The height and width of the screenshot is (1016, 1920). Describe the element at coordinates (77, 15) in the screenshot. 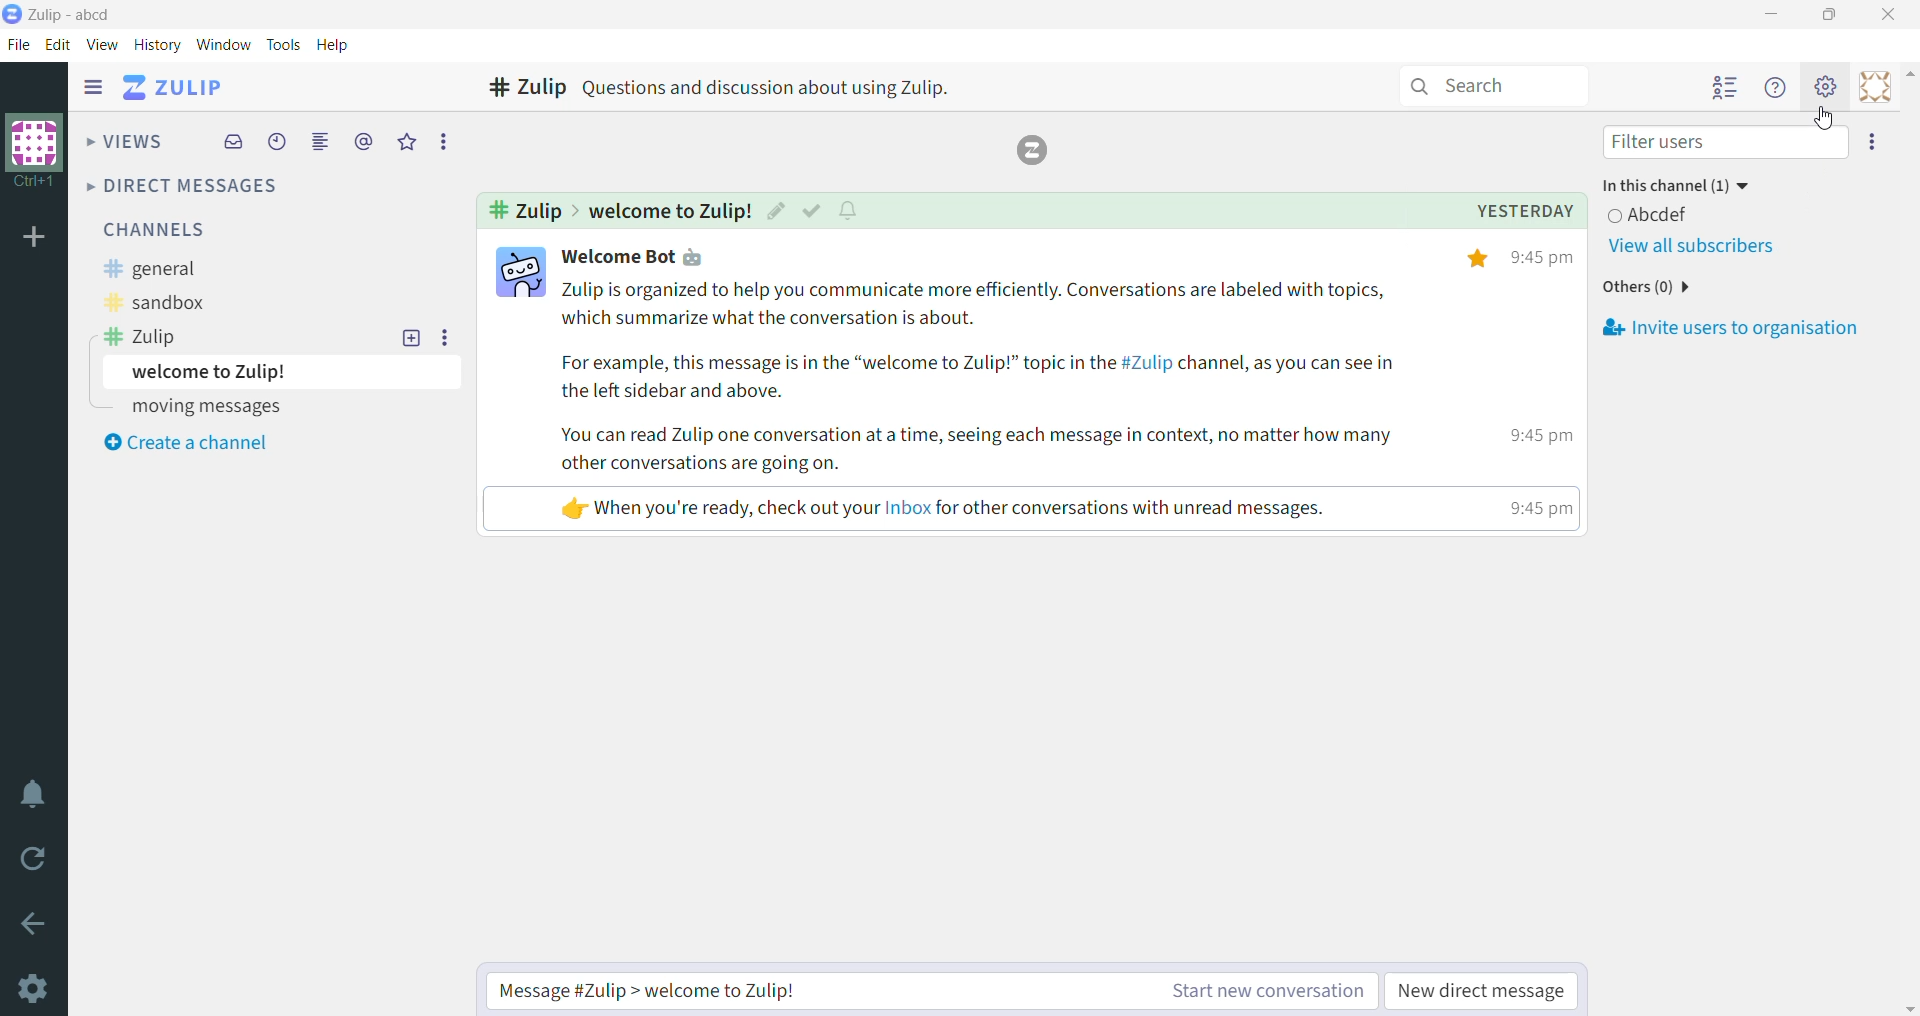

I see `Application Name - Organization Name` at that location.